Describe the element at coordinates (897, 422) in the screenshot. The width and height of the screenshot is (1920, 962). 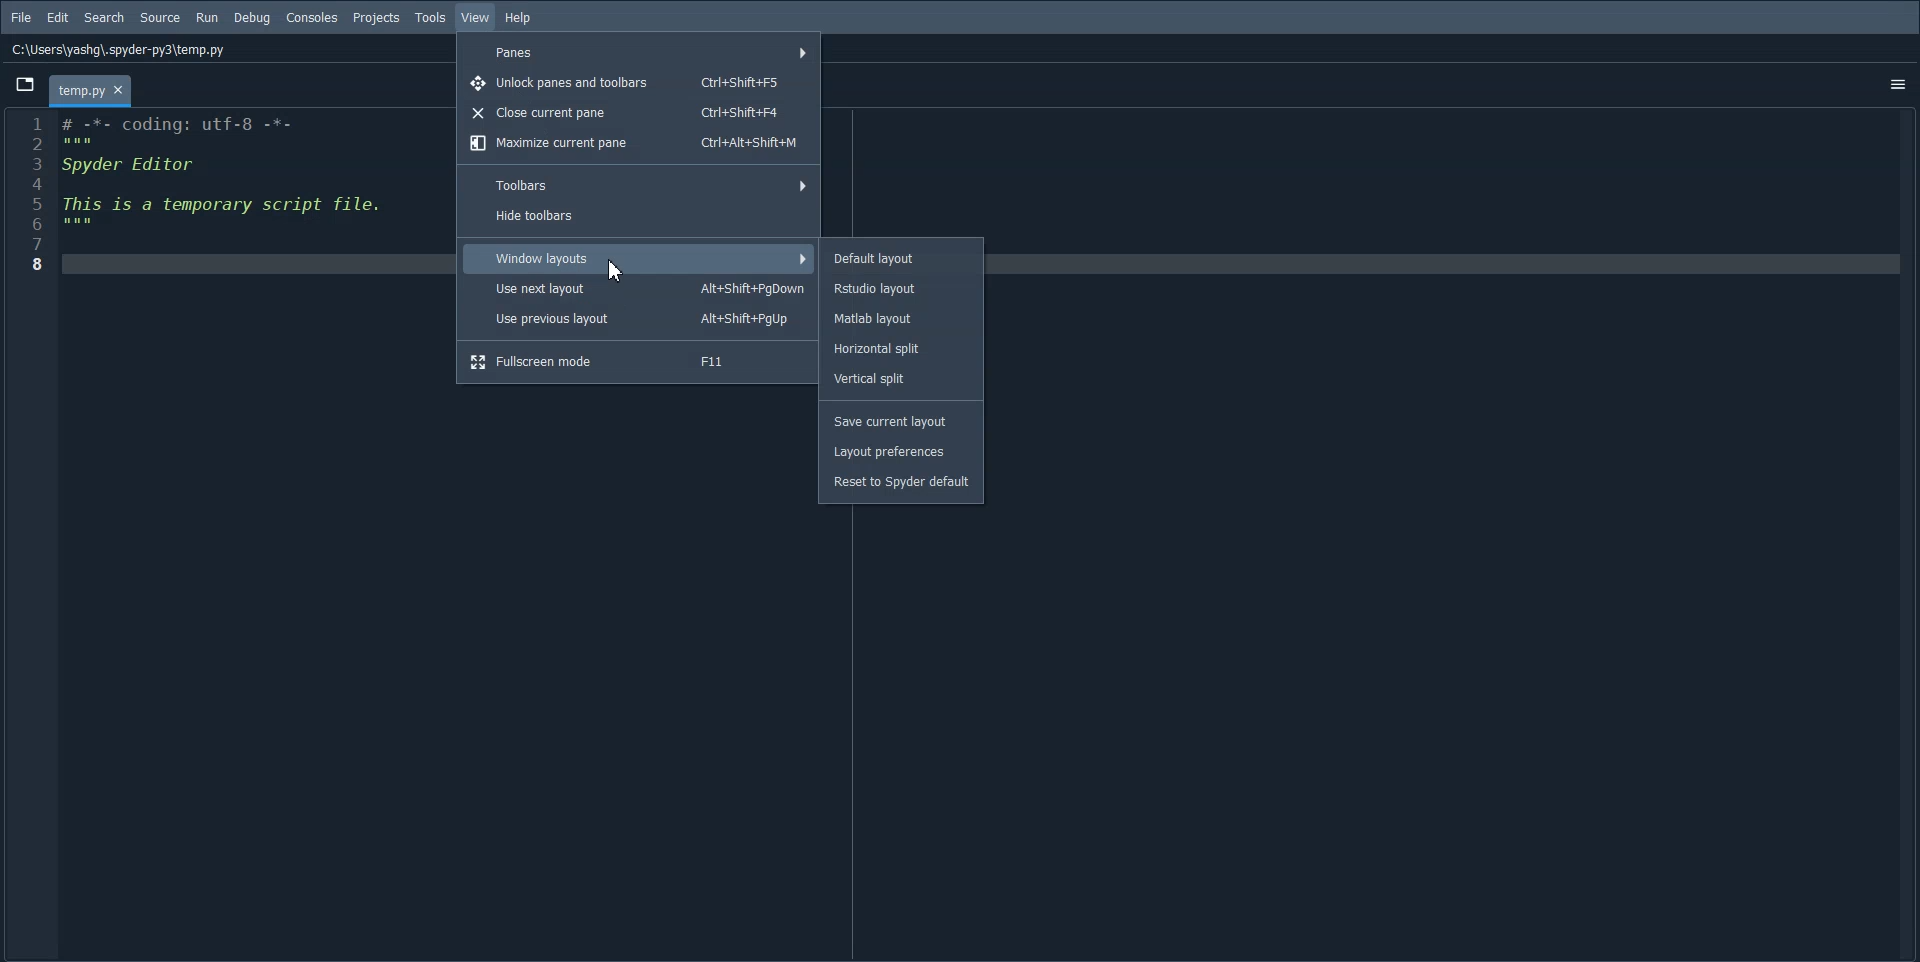
I see `Save current layout` at that location.